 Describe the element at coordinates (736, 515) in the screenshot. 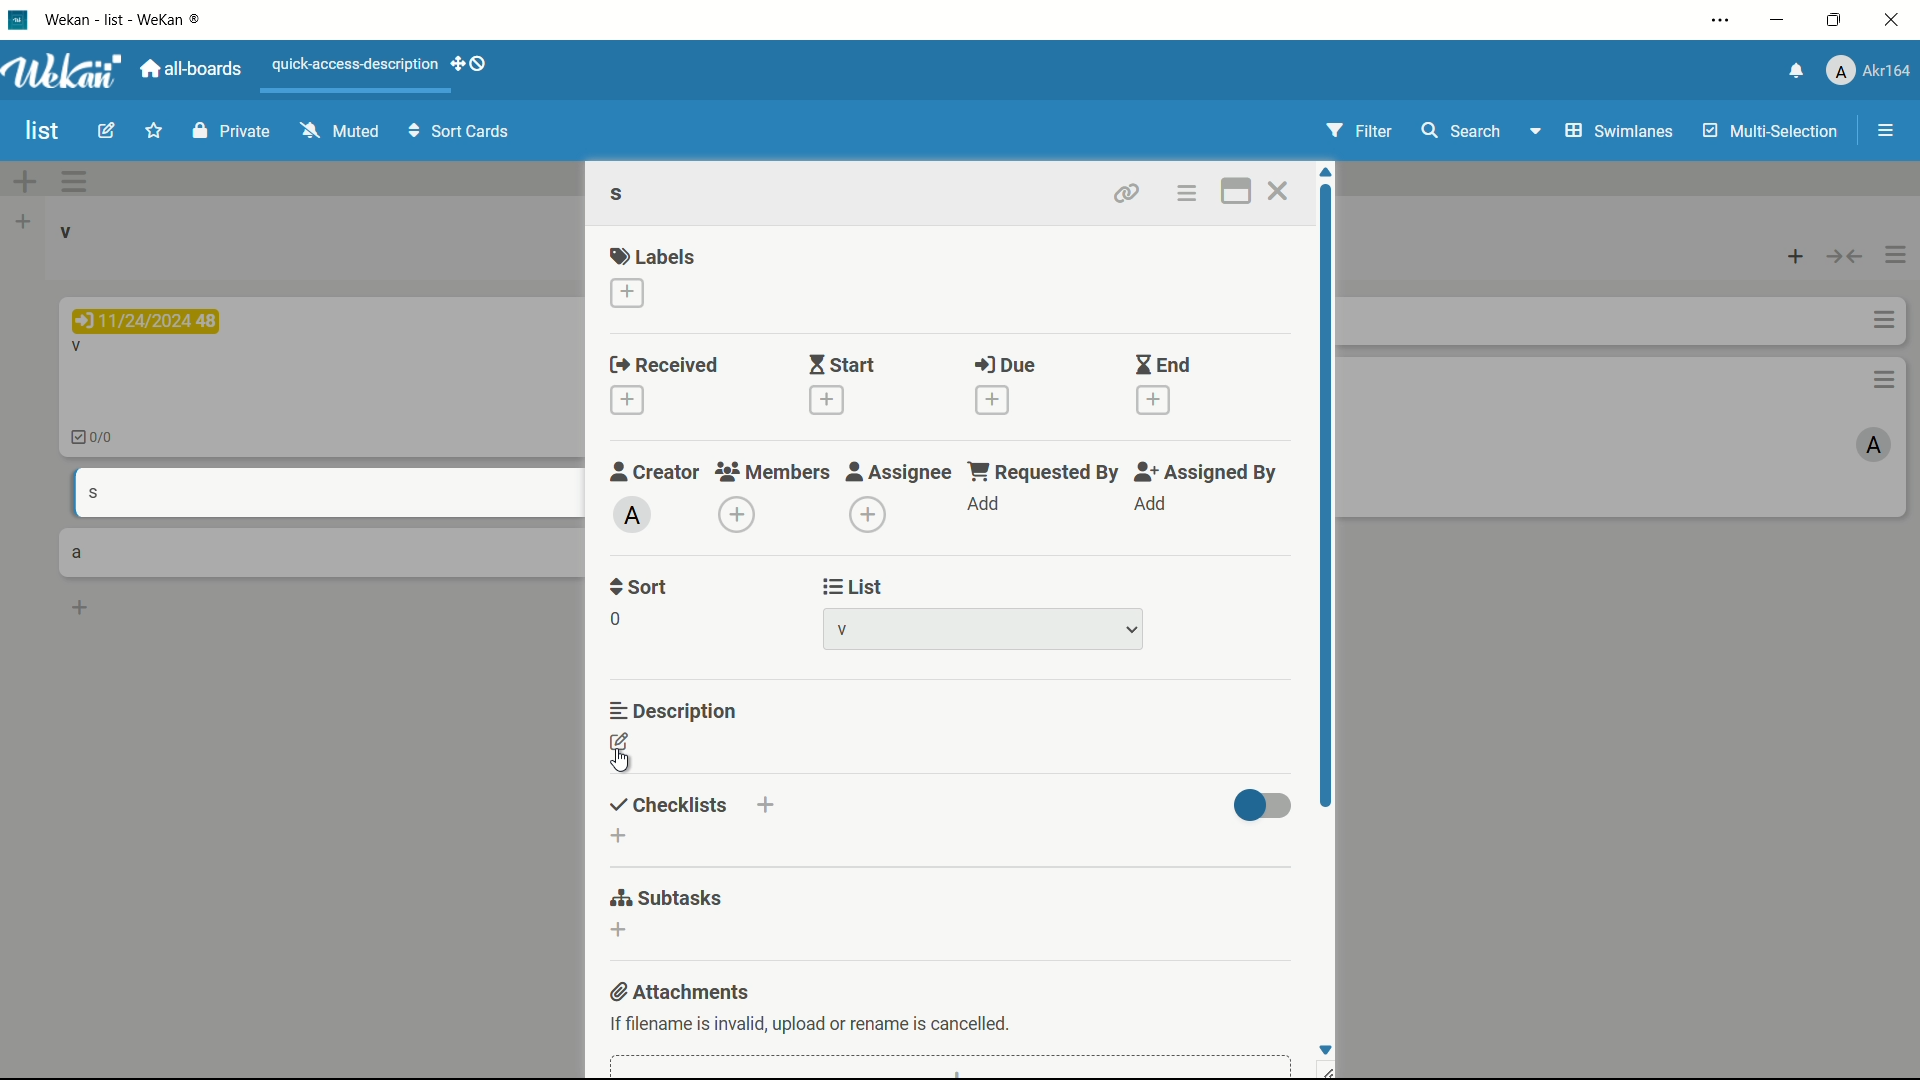

I see `add member` at that location.